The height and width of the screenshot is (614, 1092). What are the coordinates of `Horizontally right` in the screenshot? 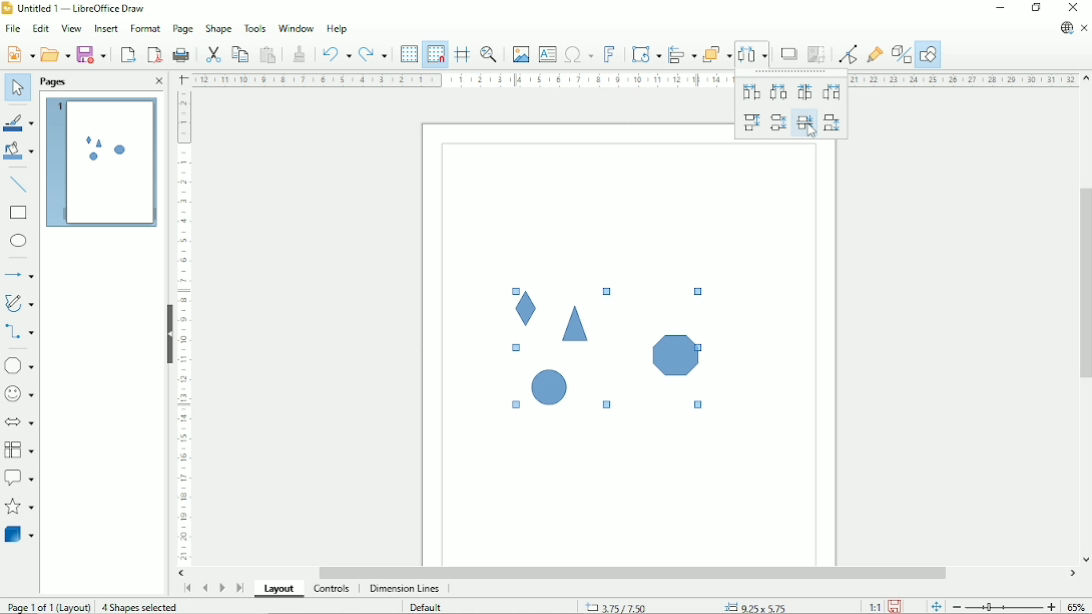 It's located at (831, 92).